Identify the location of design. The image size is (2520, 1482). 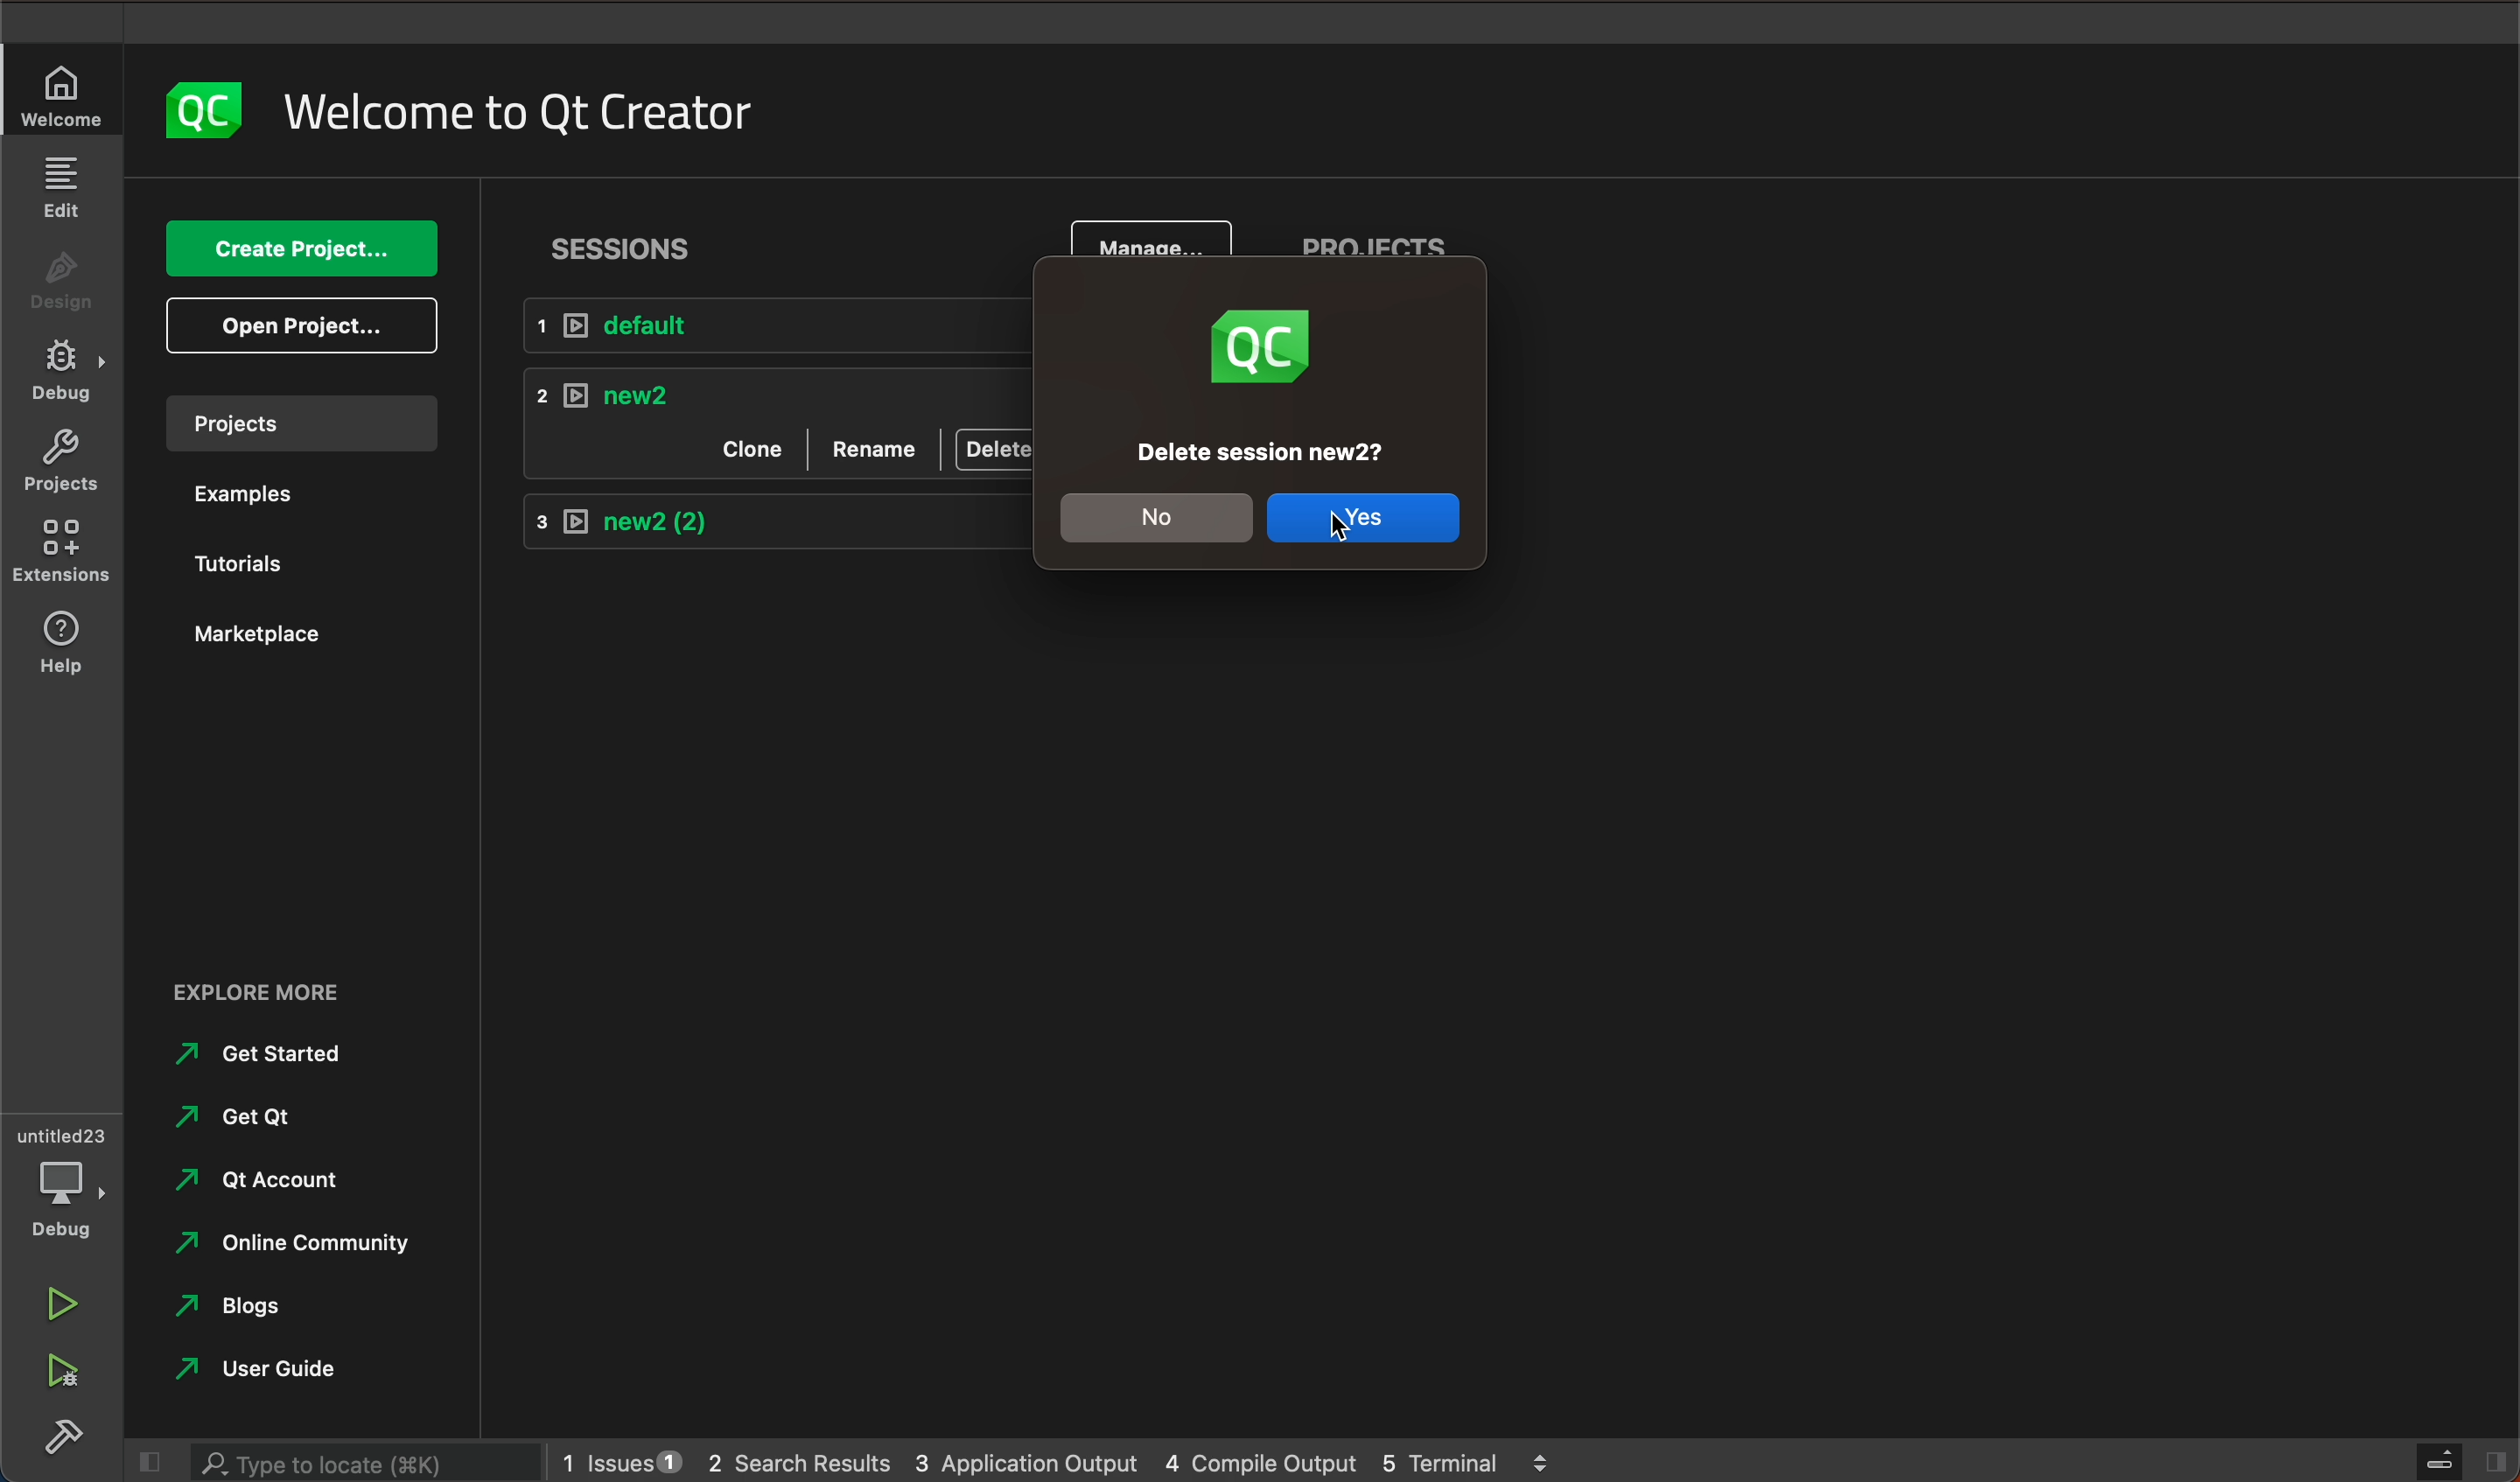
(62, 278).